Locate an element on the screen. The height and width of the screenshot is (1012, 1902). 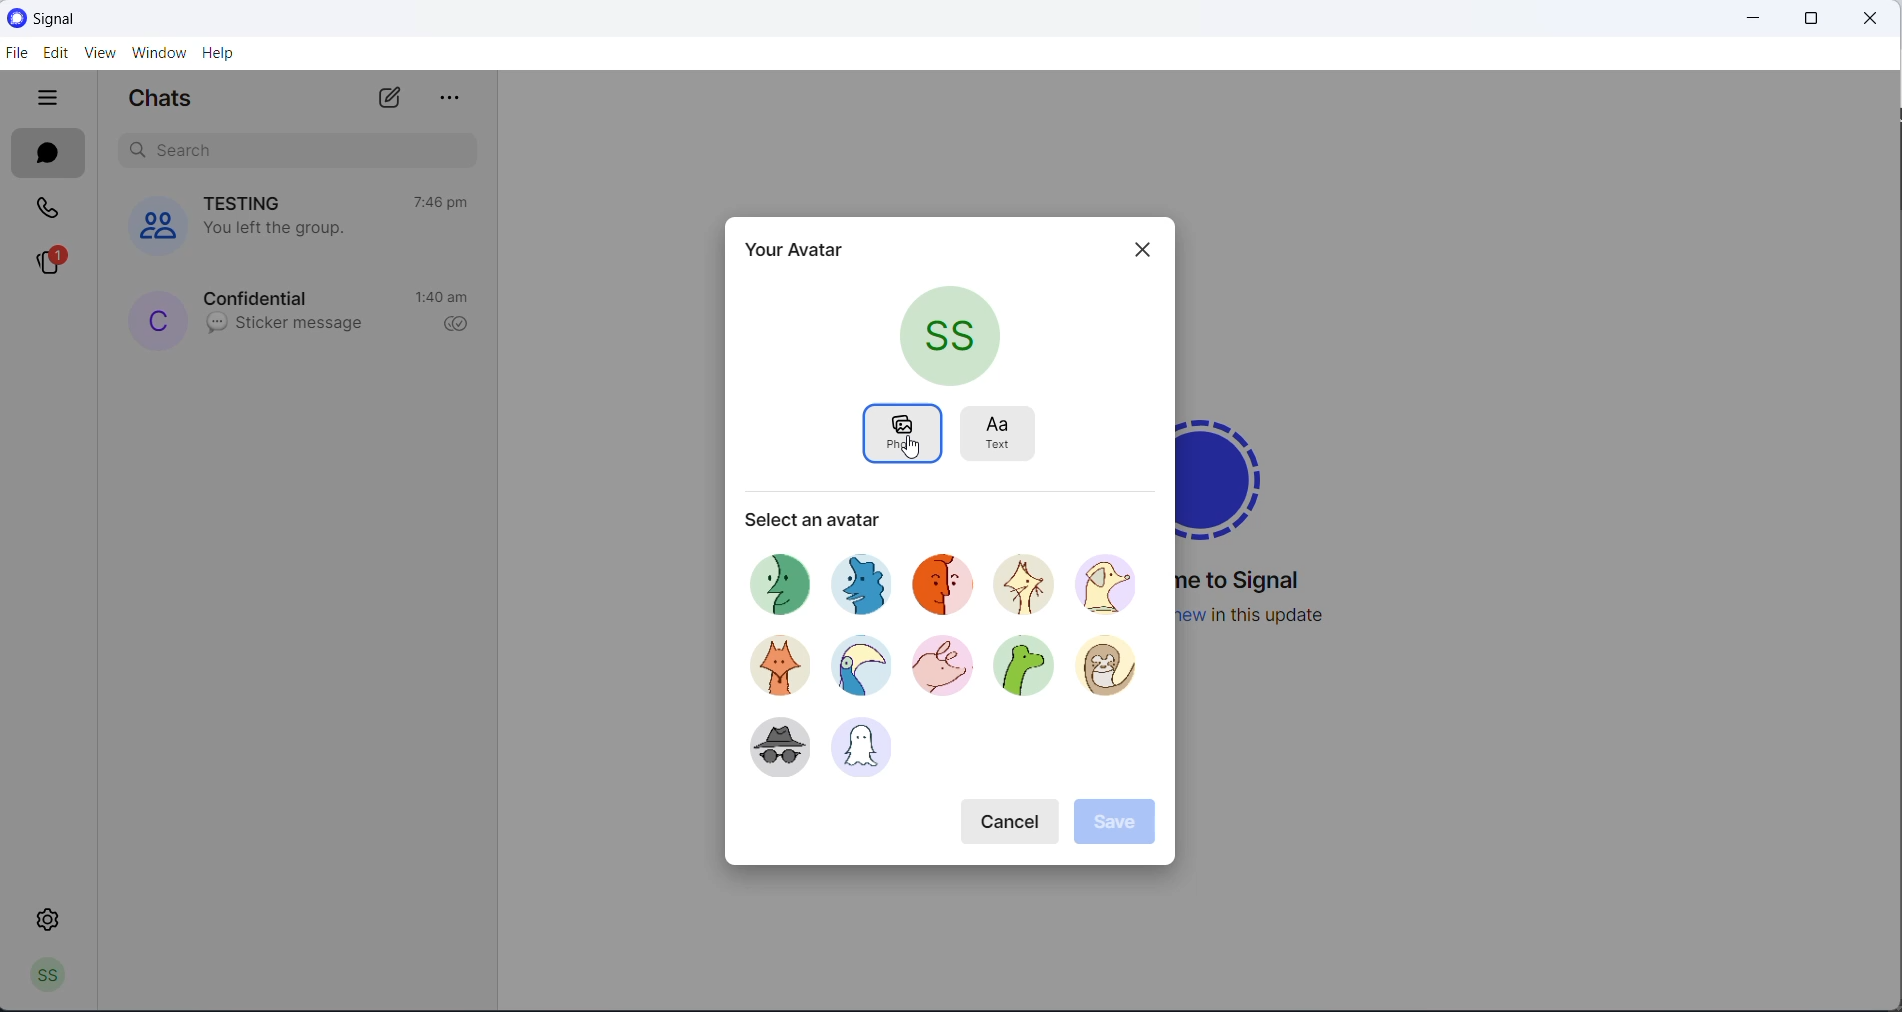
avatar is located at coordinates (1031, 588).